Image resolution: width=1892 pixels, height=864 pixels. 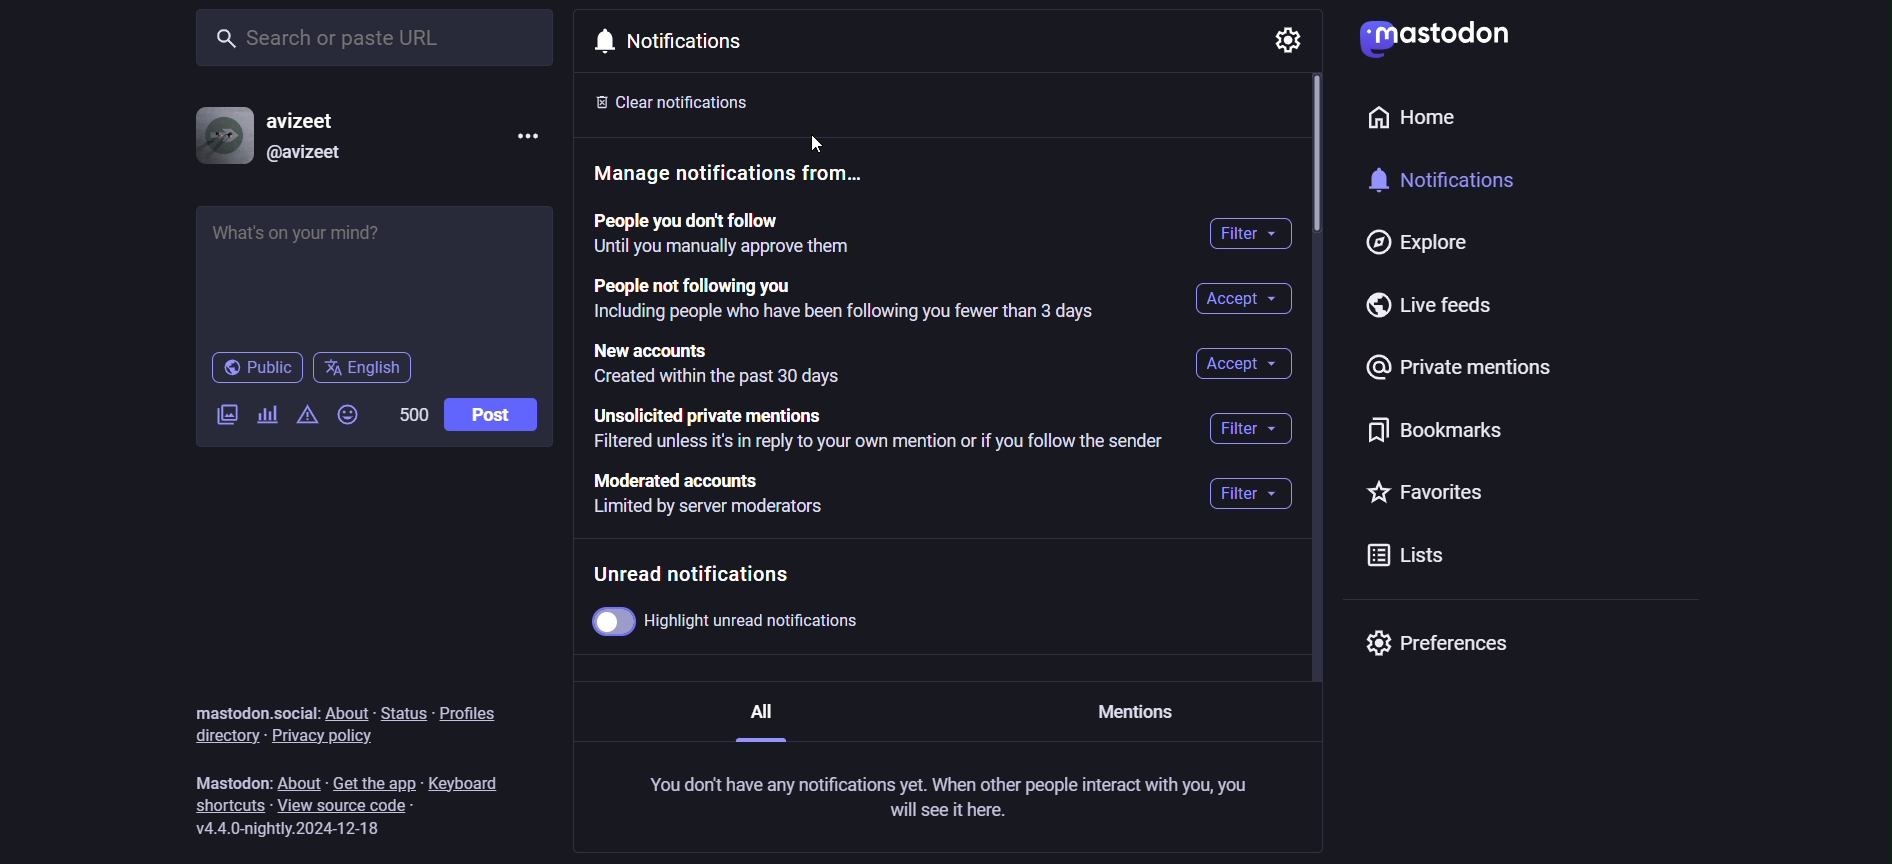 I want to click on directory, so click(x=216, y=735).